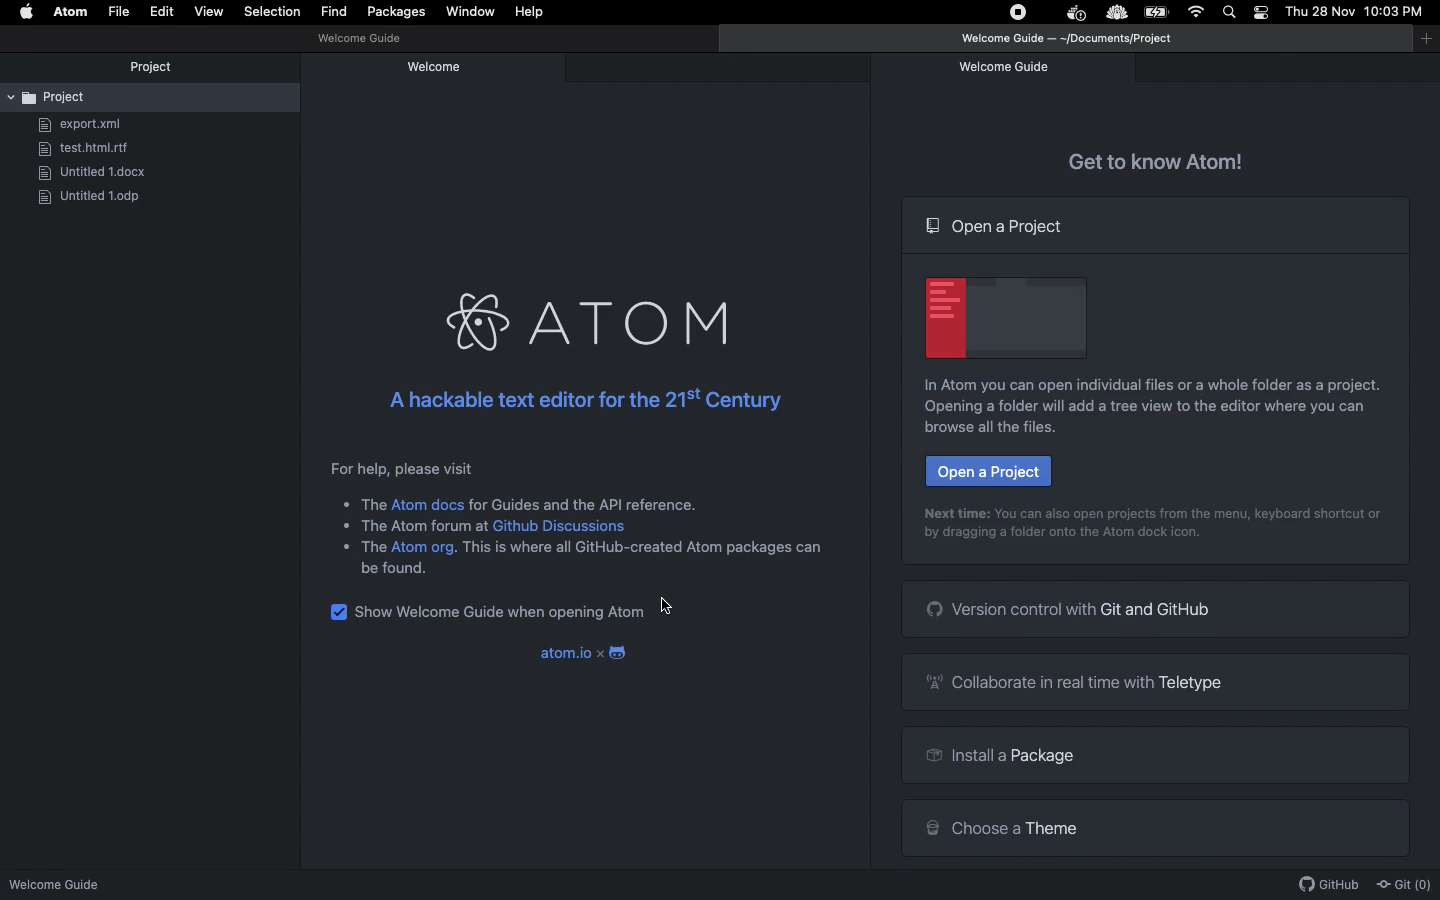 This screenshot has width=1440, height=900. Describe the element at coordinates (333, 12) in the screenshot. I see `Find` at that location.